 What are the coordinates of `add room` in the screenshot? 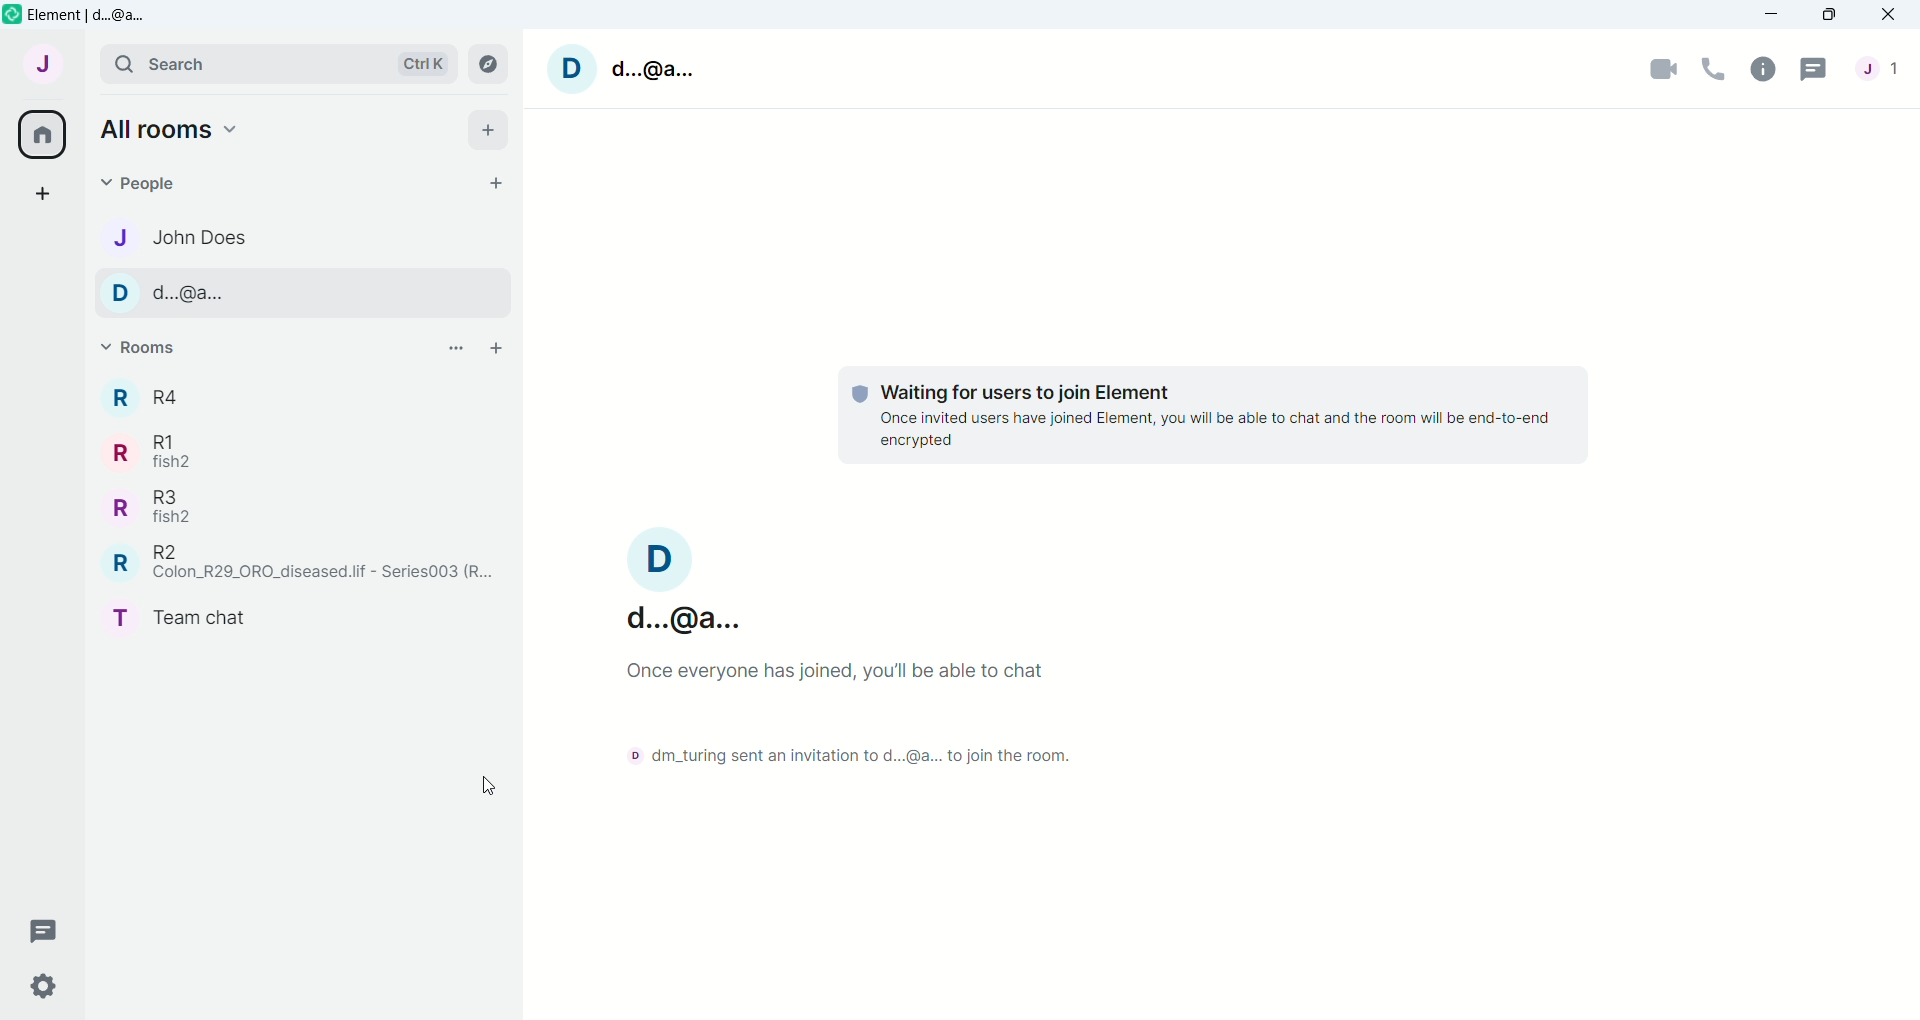 It's located at (497, 347).